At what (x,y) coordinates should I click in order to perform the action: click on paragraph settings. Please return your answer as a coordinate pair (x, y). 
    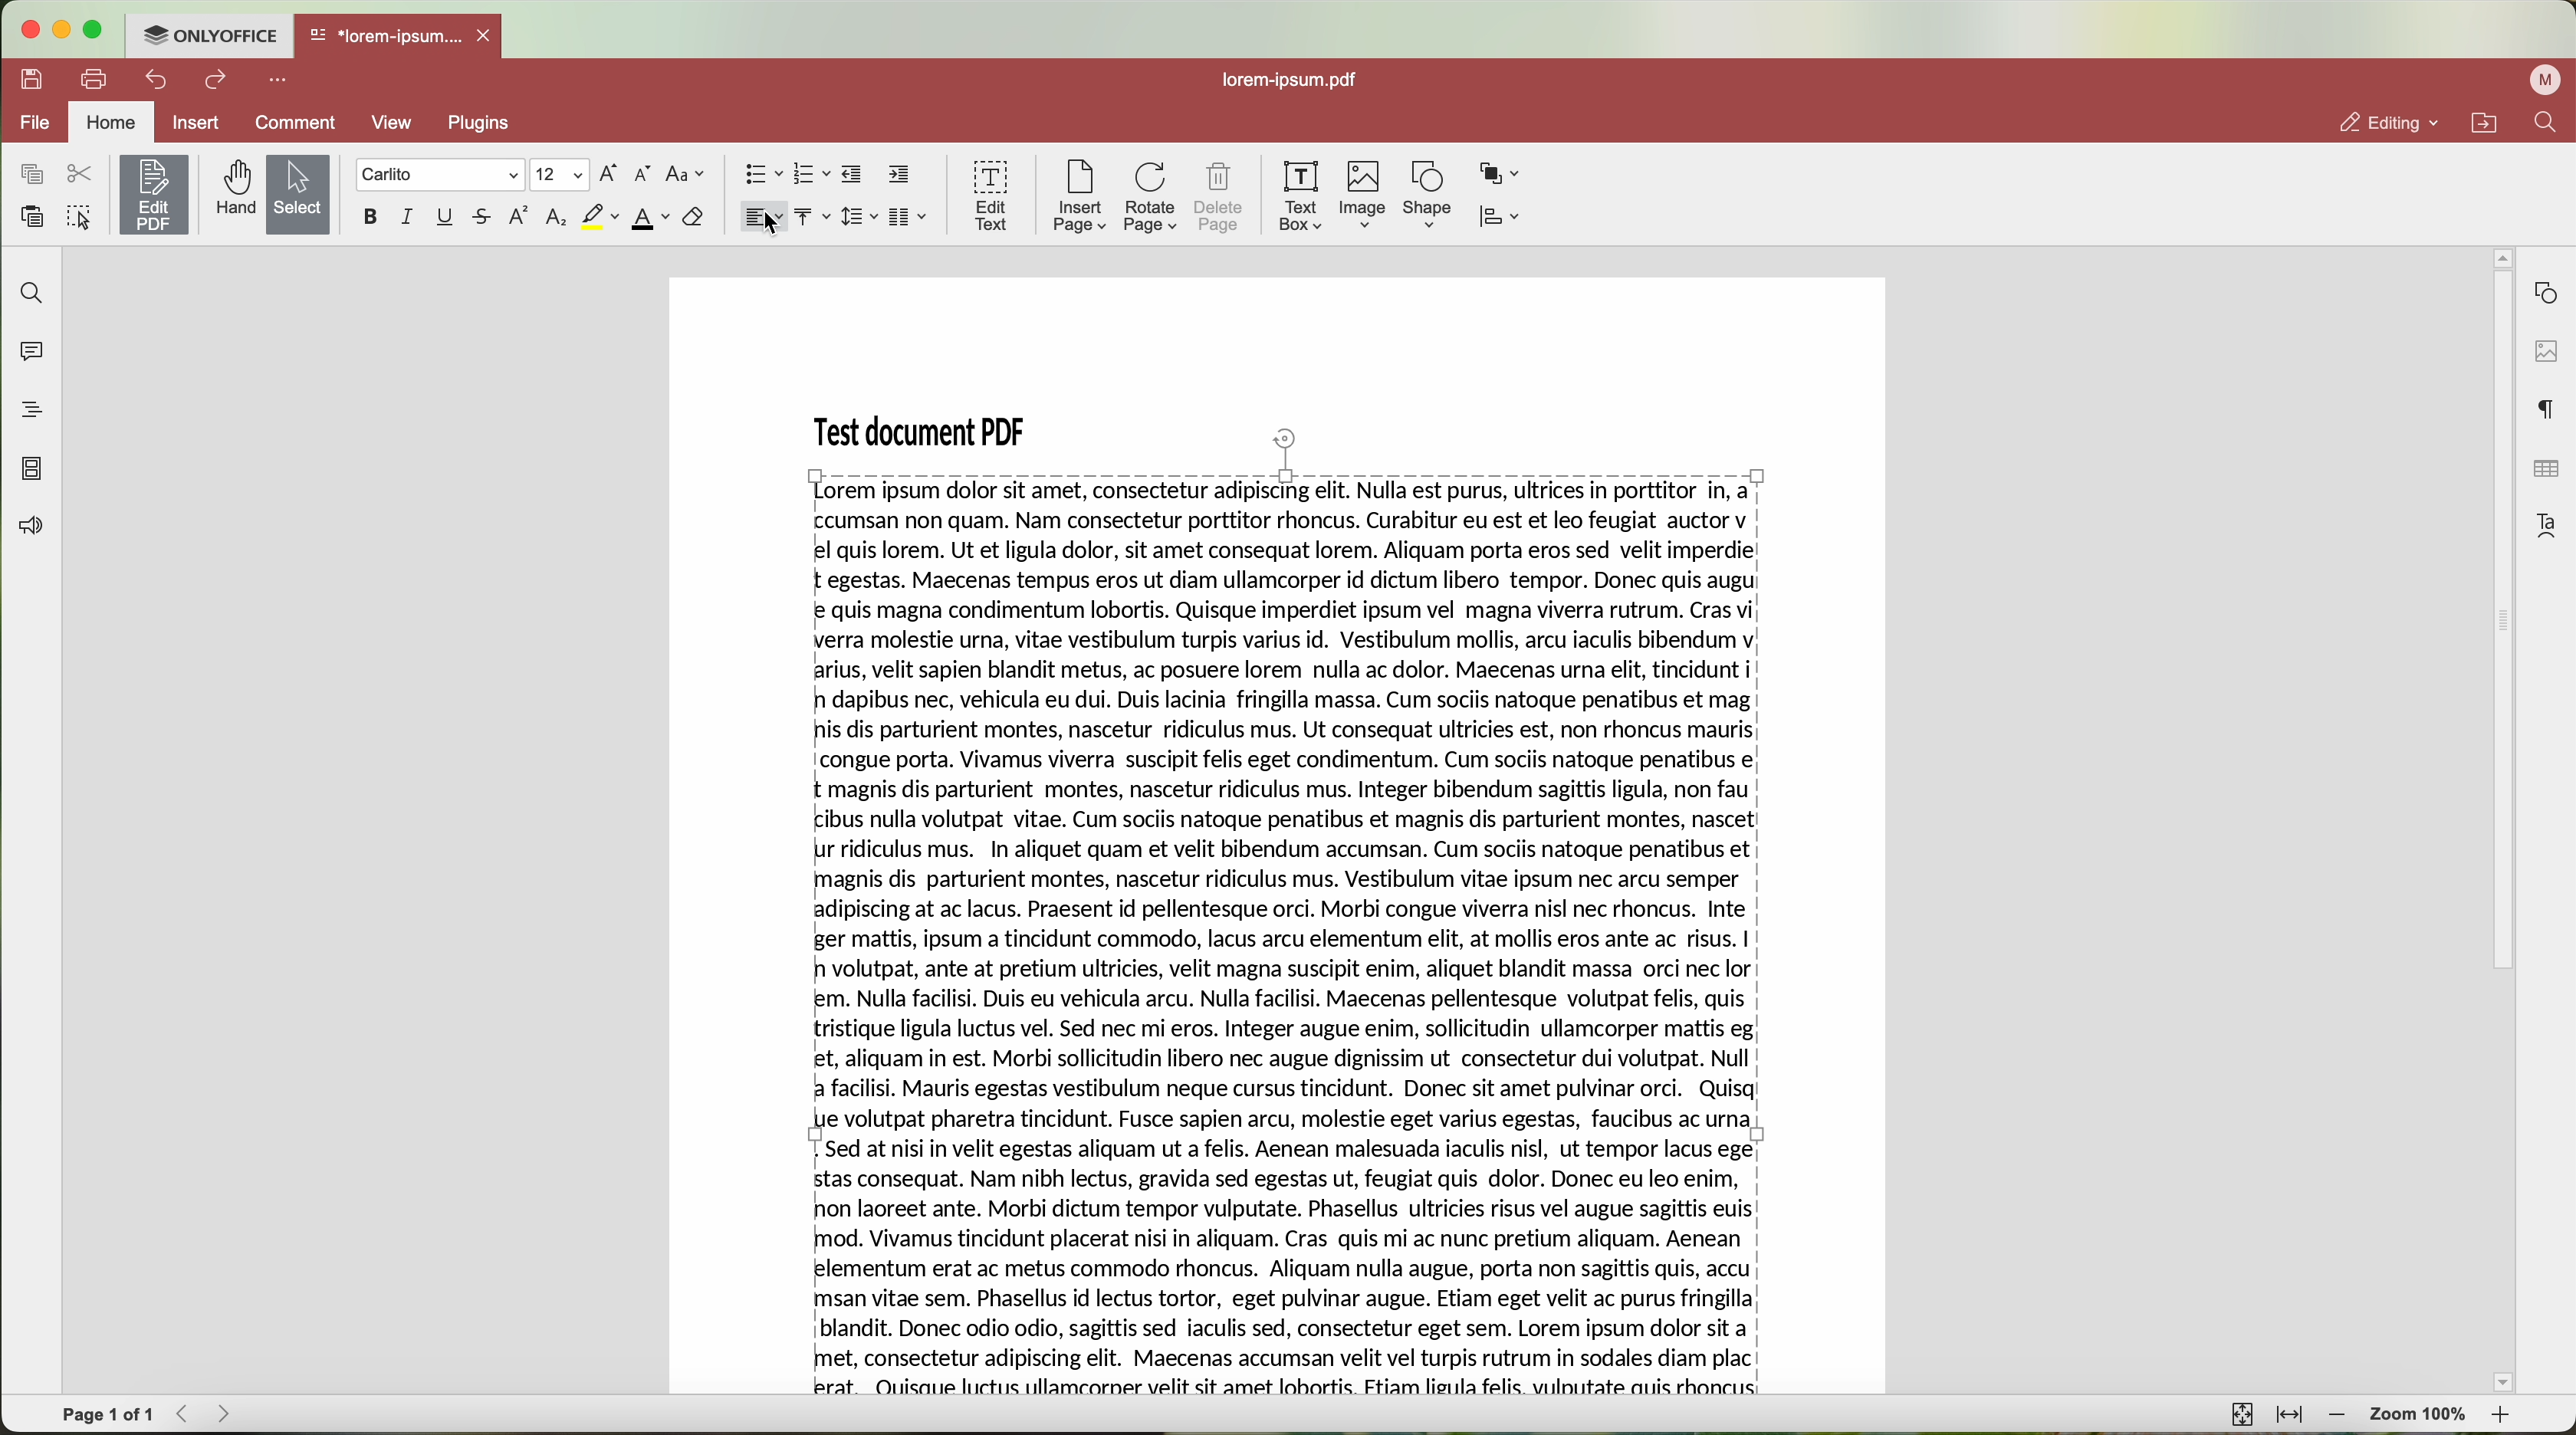
    Looking at the image, I should click on (2548, 408).